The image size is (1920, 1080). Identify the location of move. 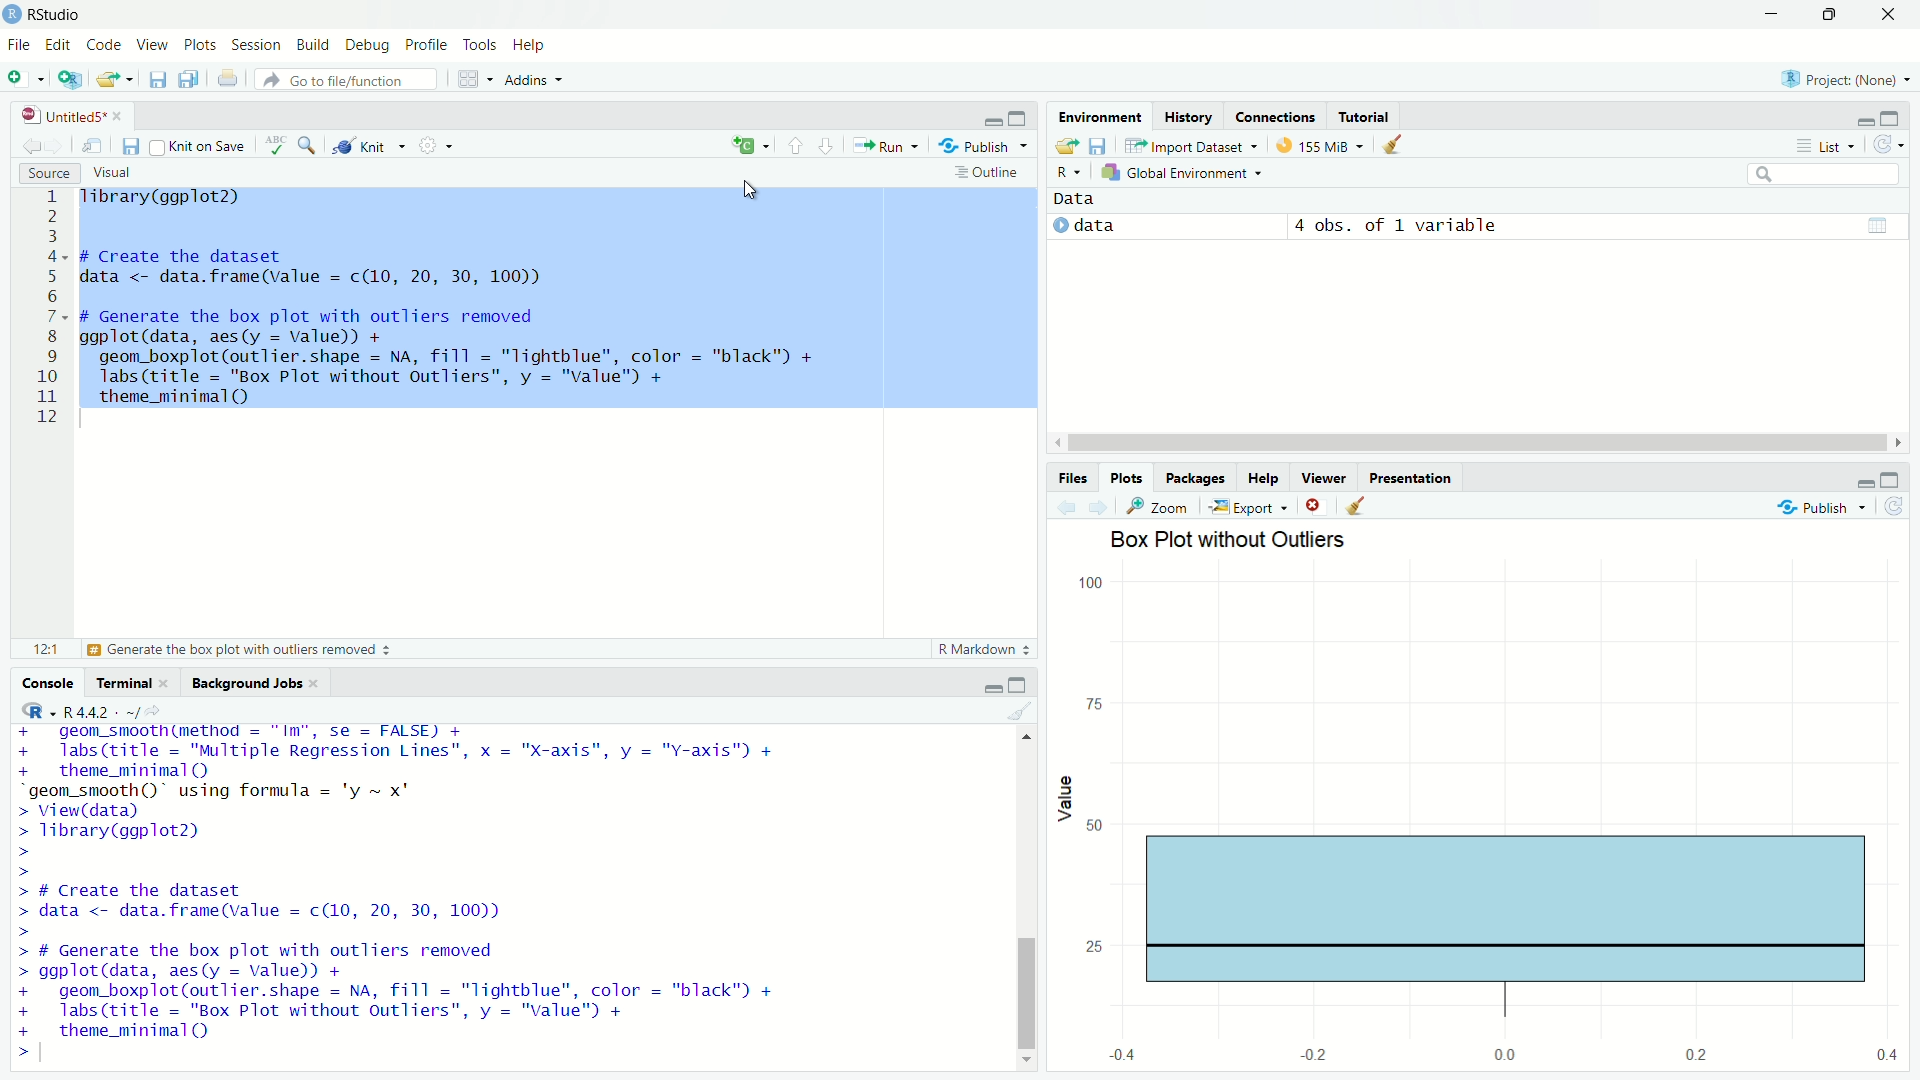
(94, 147).